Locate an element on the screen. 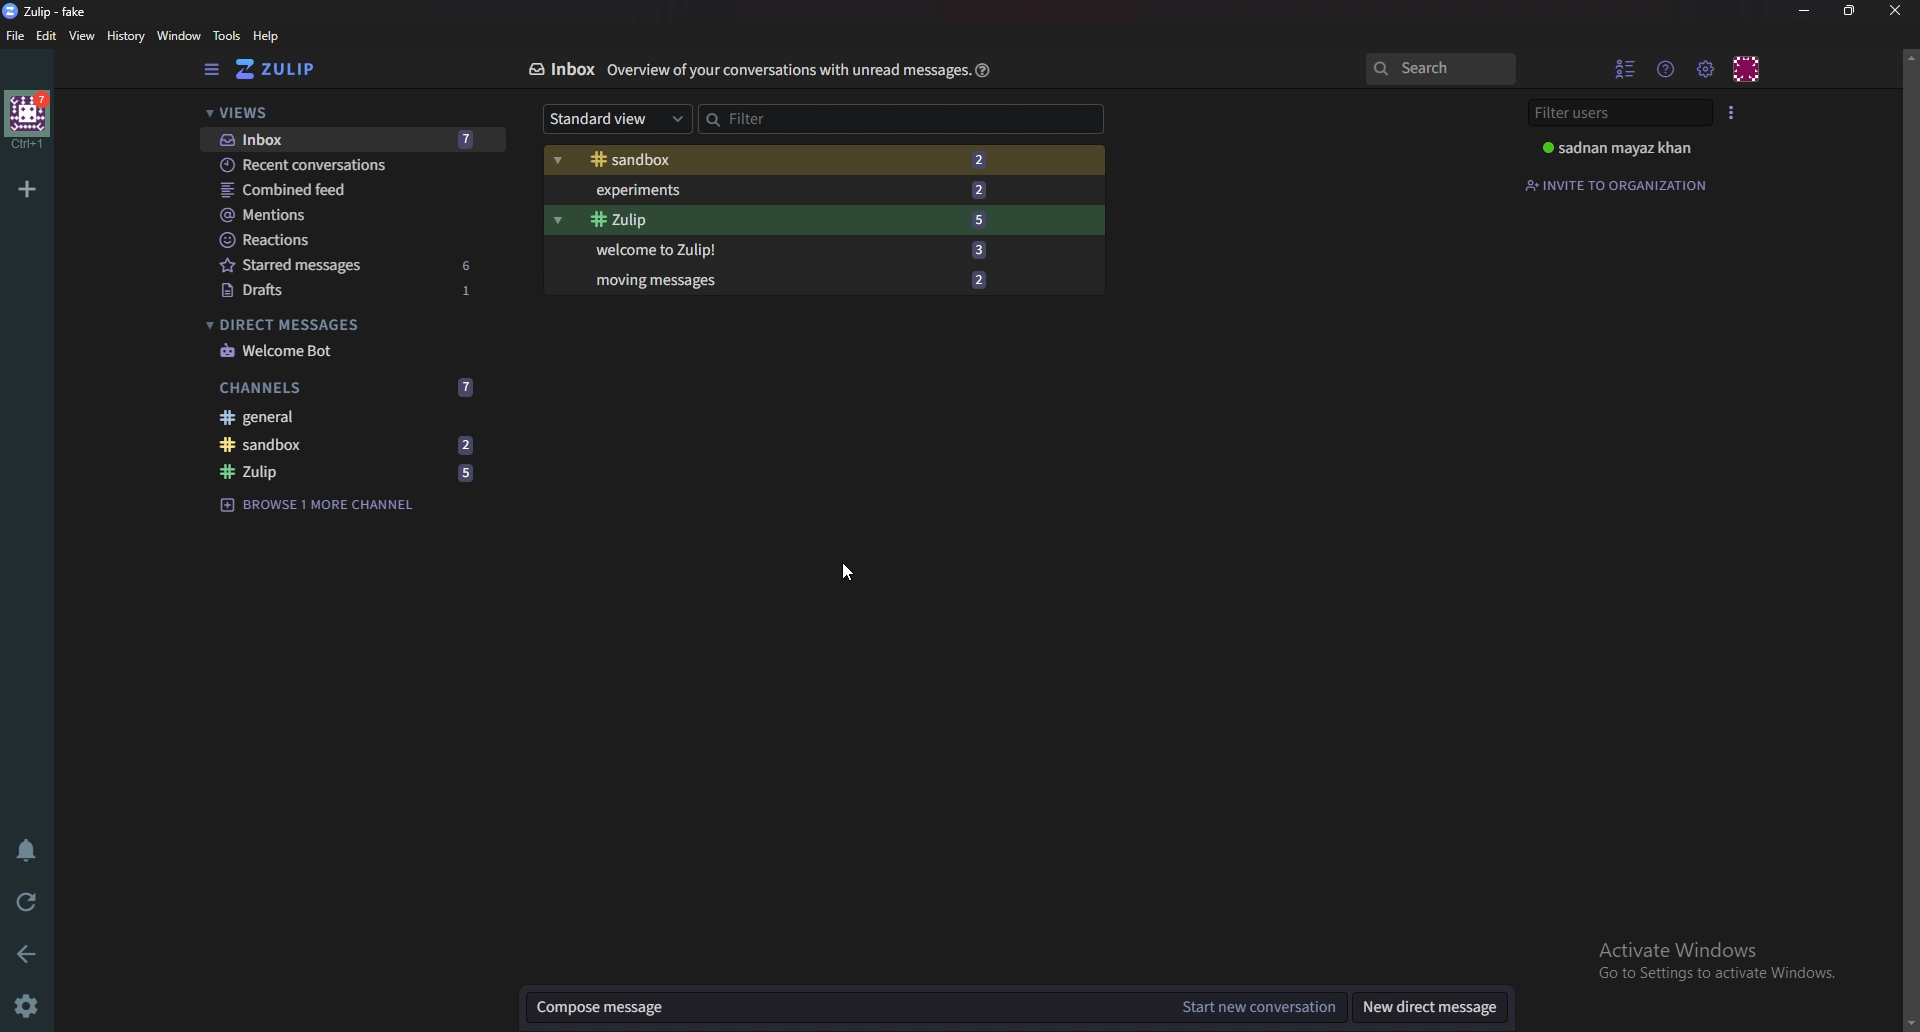  help is located at coordinates (267, 36).